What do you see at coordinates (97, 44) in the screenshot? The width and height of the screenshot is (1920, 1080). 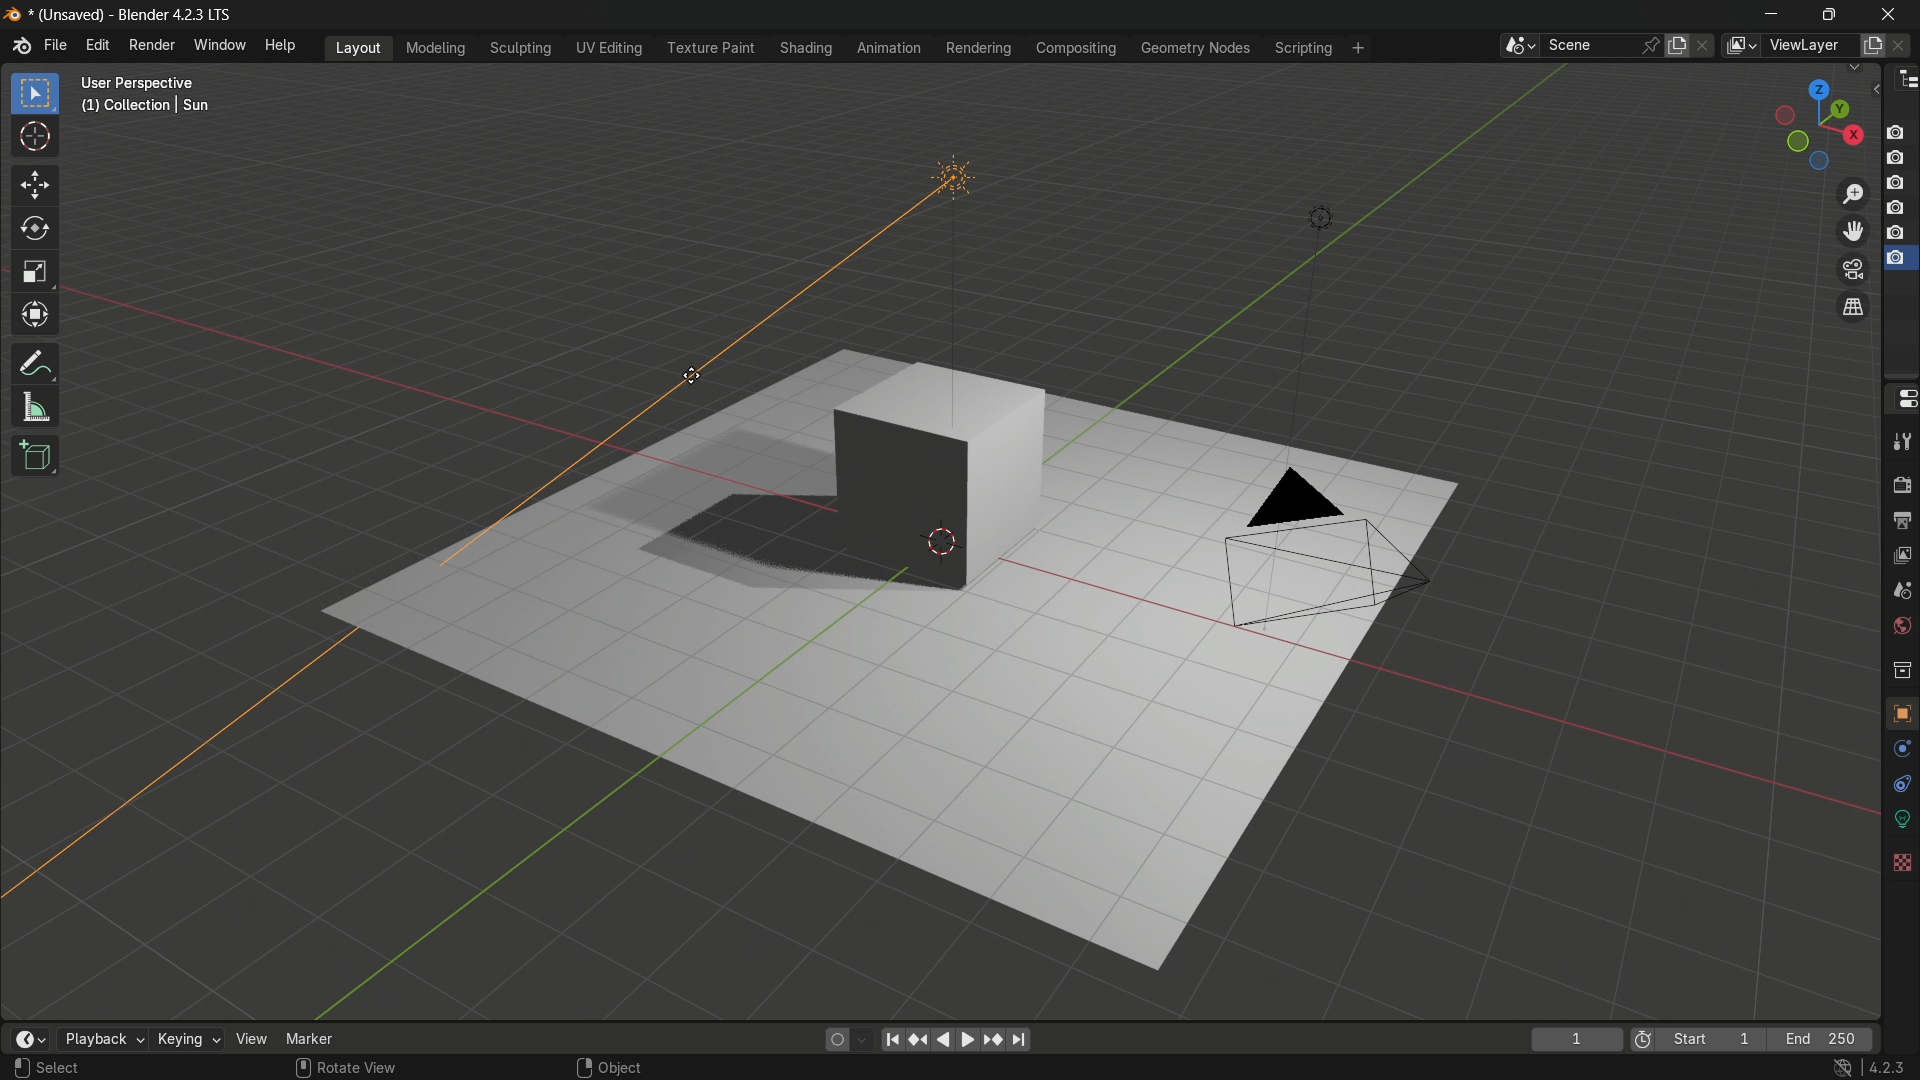 I see `edit menu` at bounding box center [97, 44].